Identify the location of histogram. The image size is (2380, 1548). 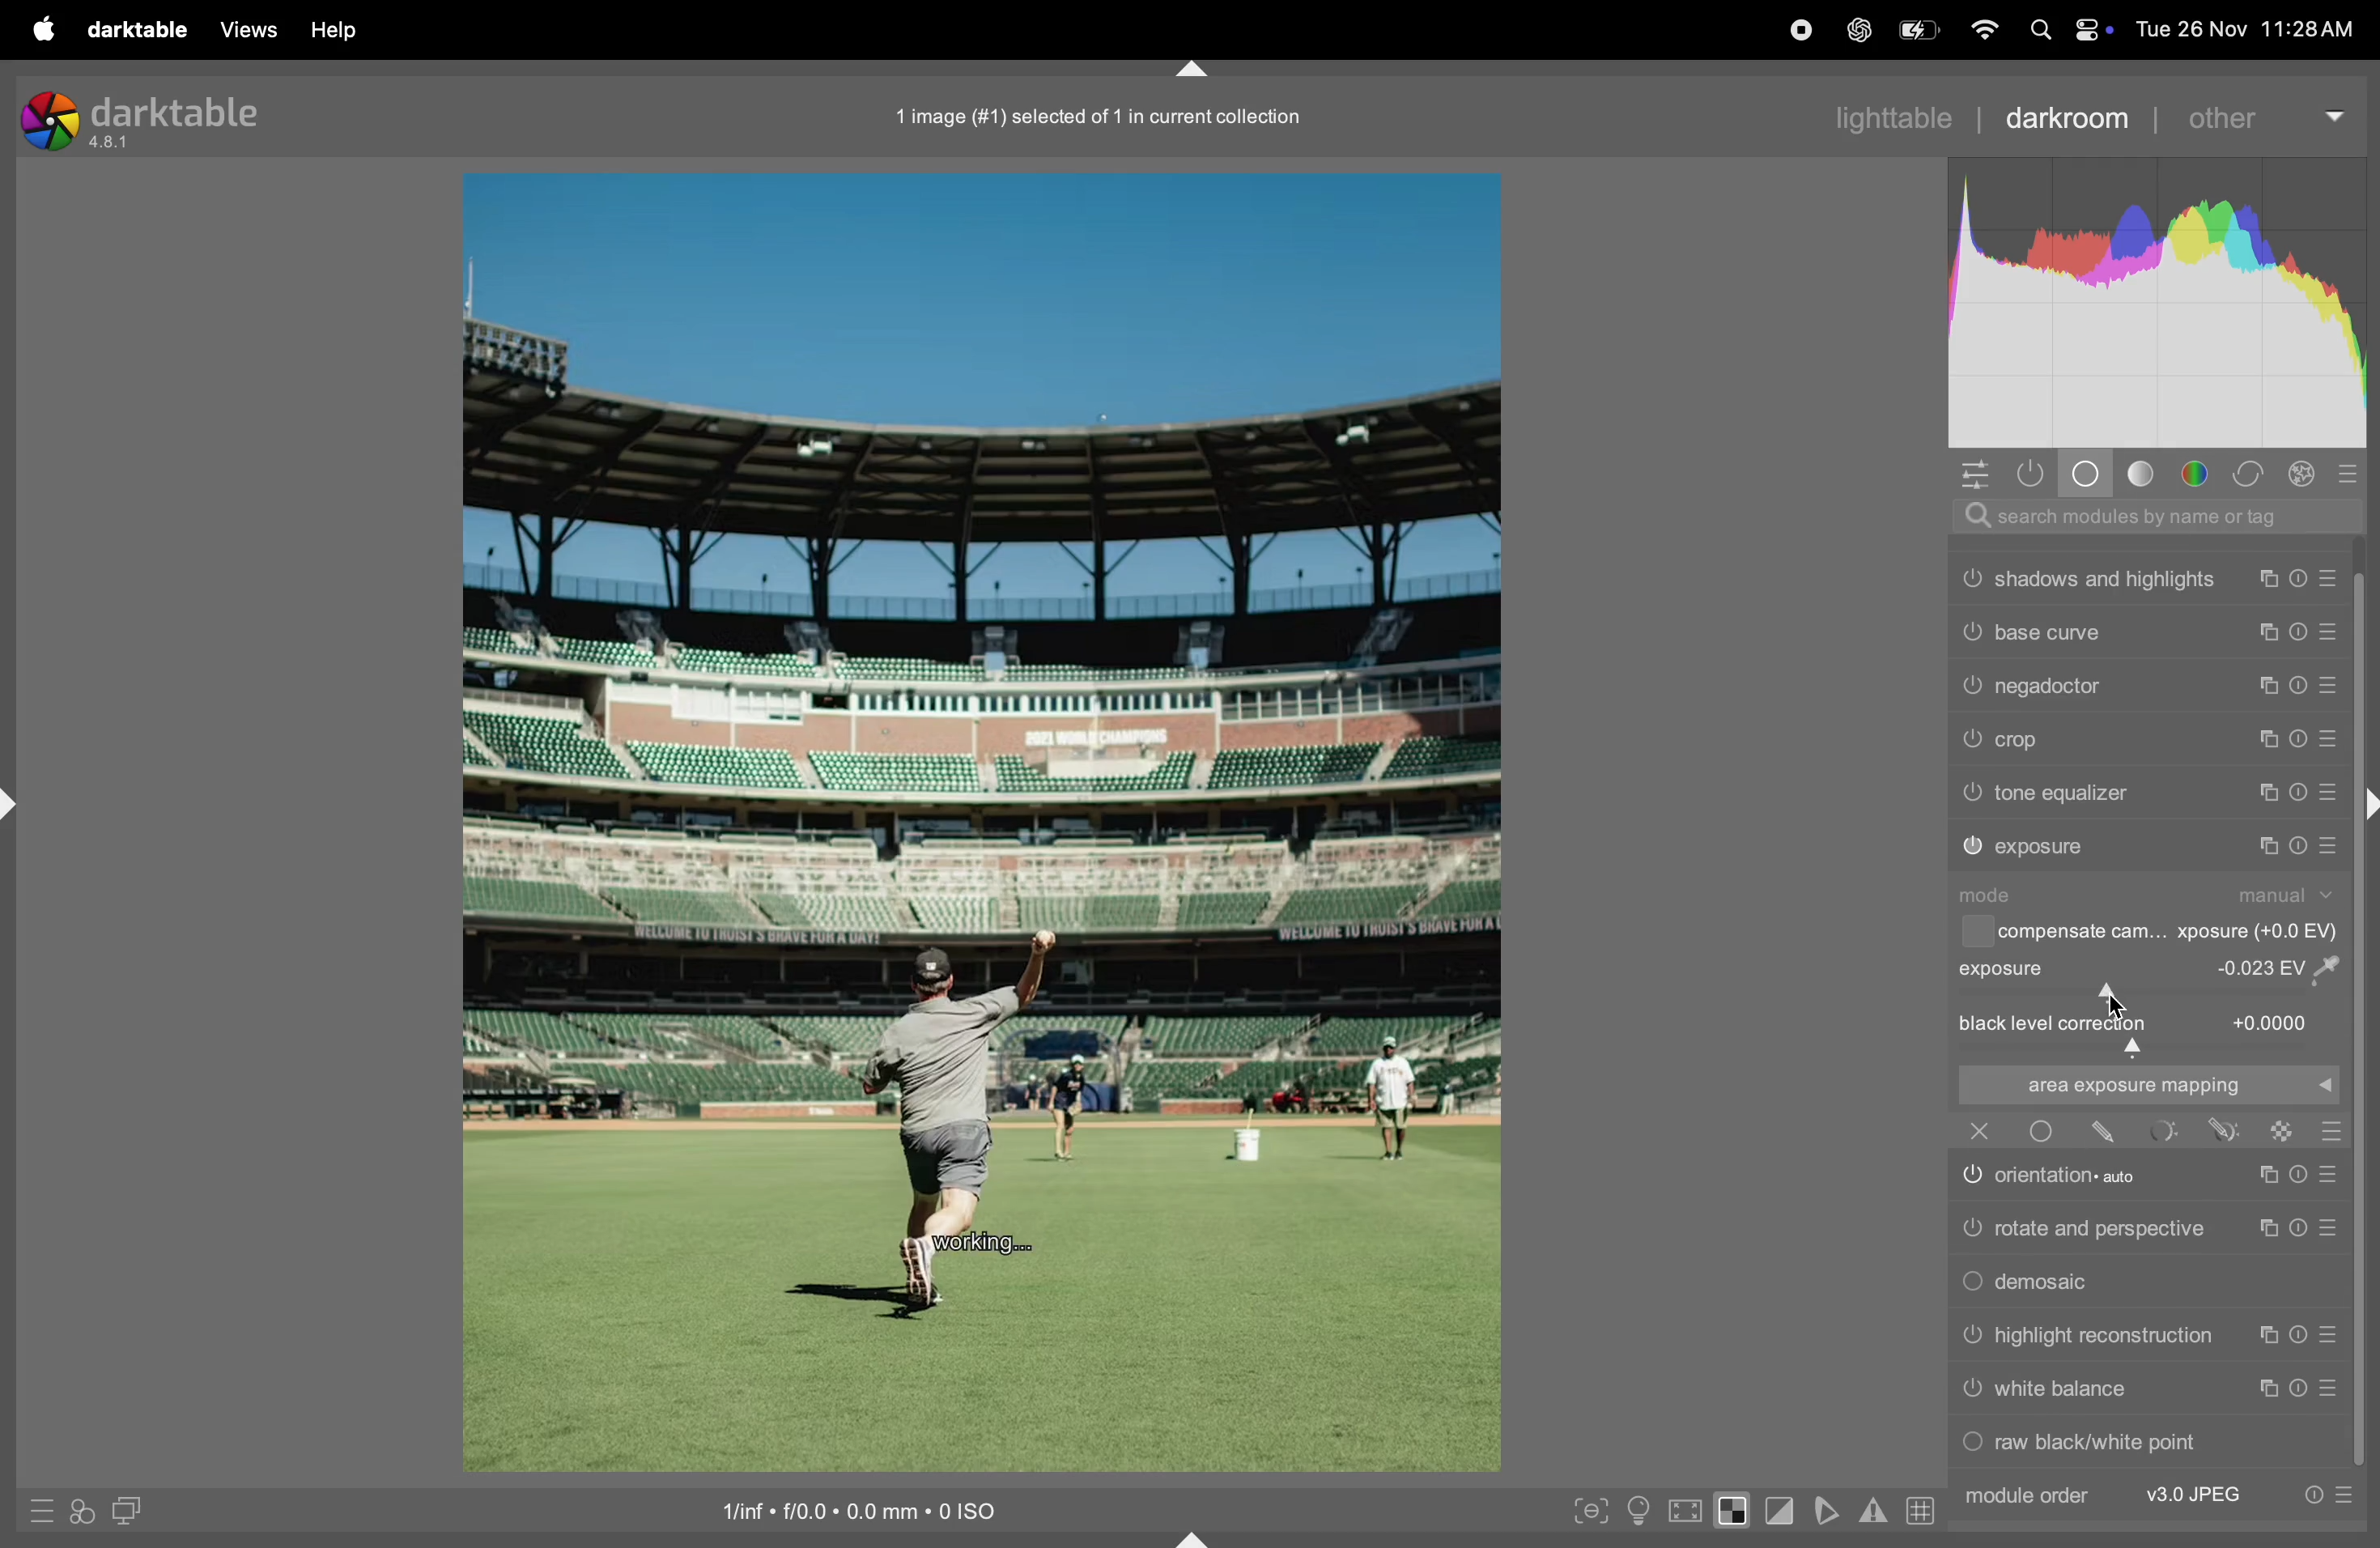
(2159, 302).